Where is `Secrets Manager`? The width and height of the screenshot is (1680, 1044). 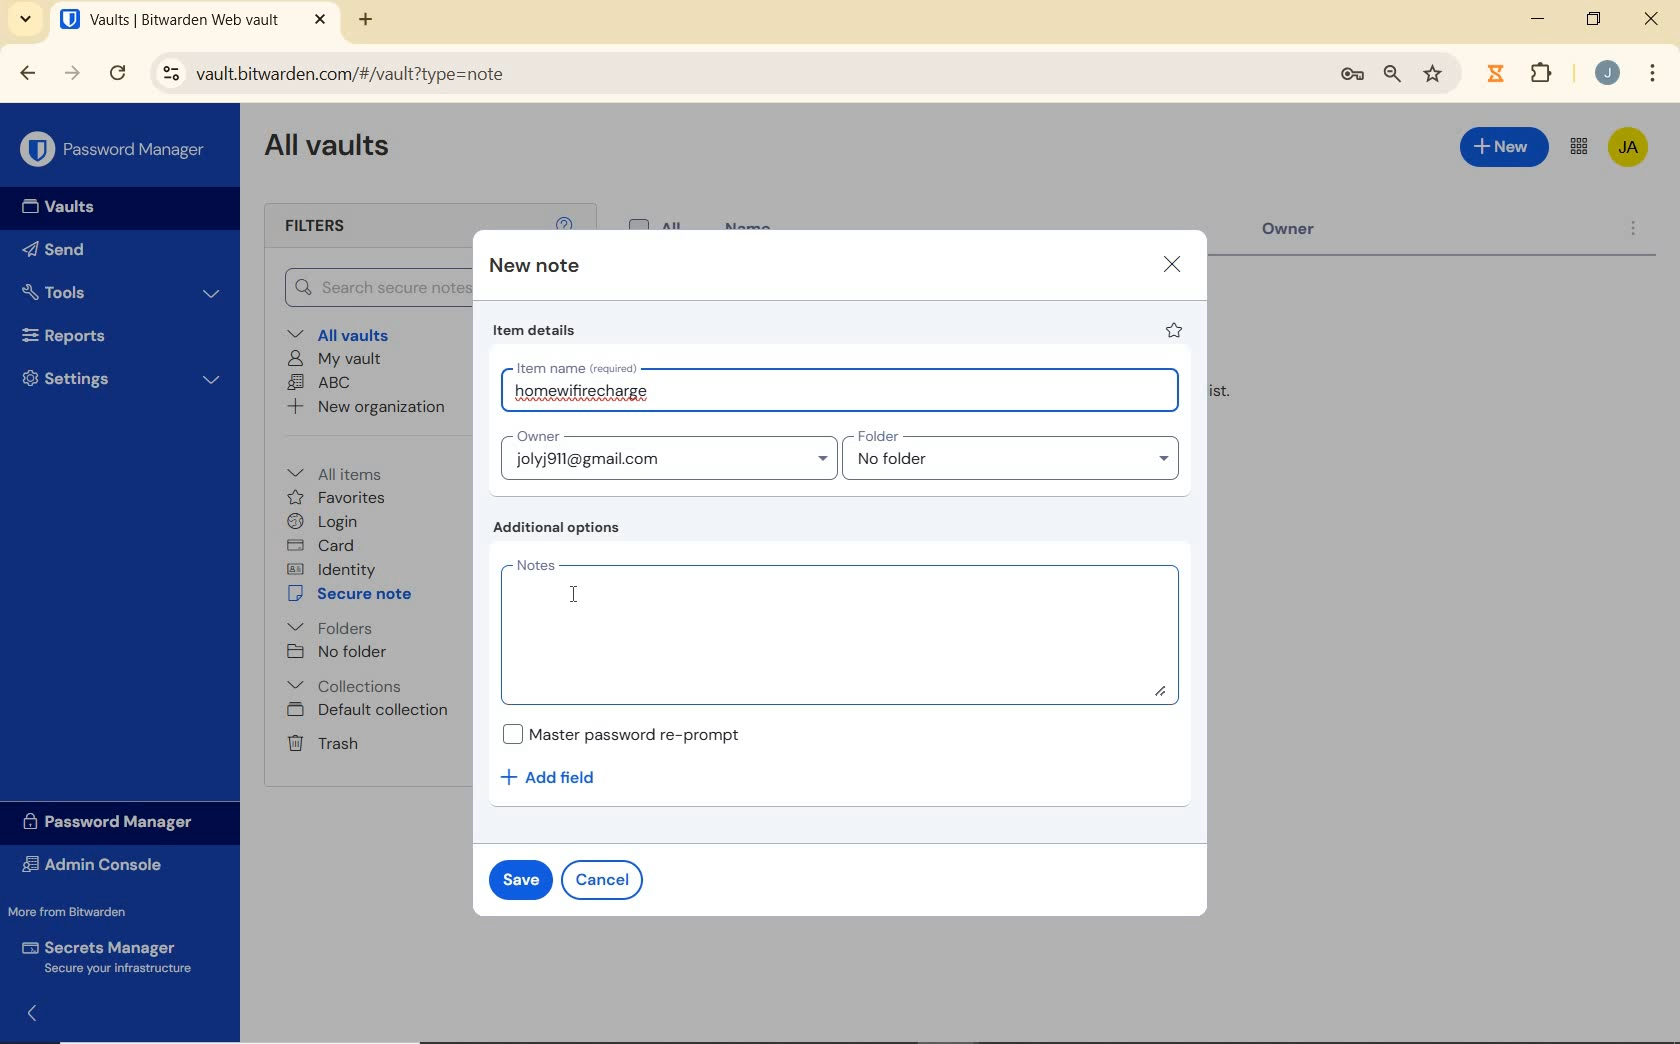 Secrets Manager is located at coordinates (112, 956).